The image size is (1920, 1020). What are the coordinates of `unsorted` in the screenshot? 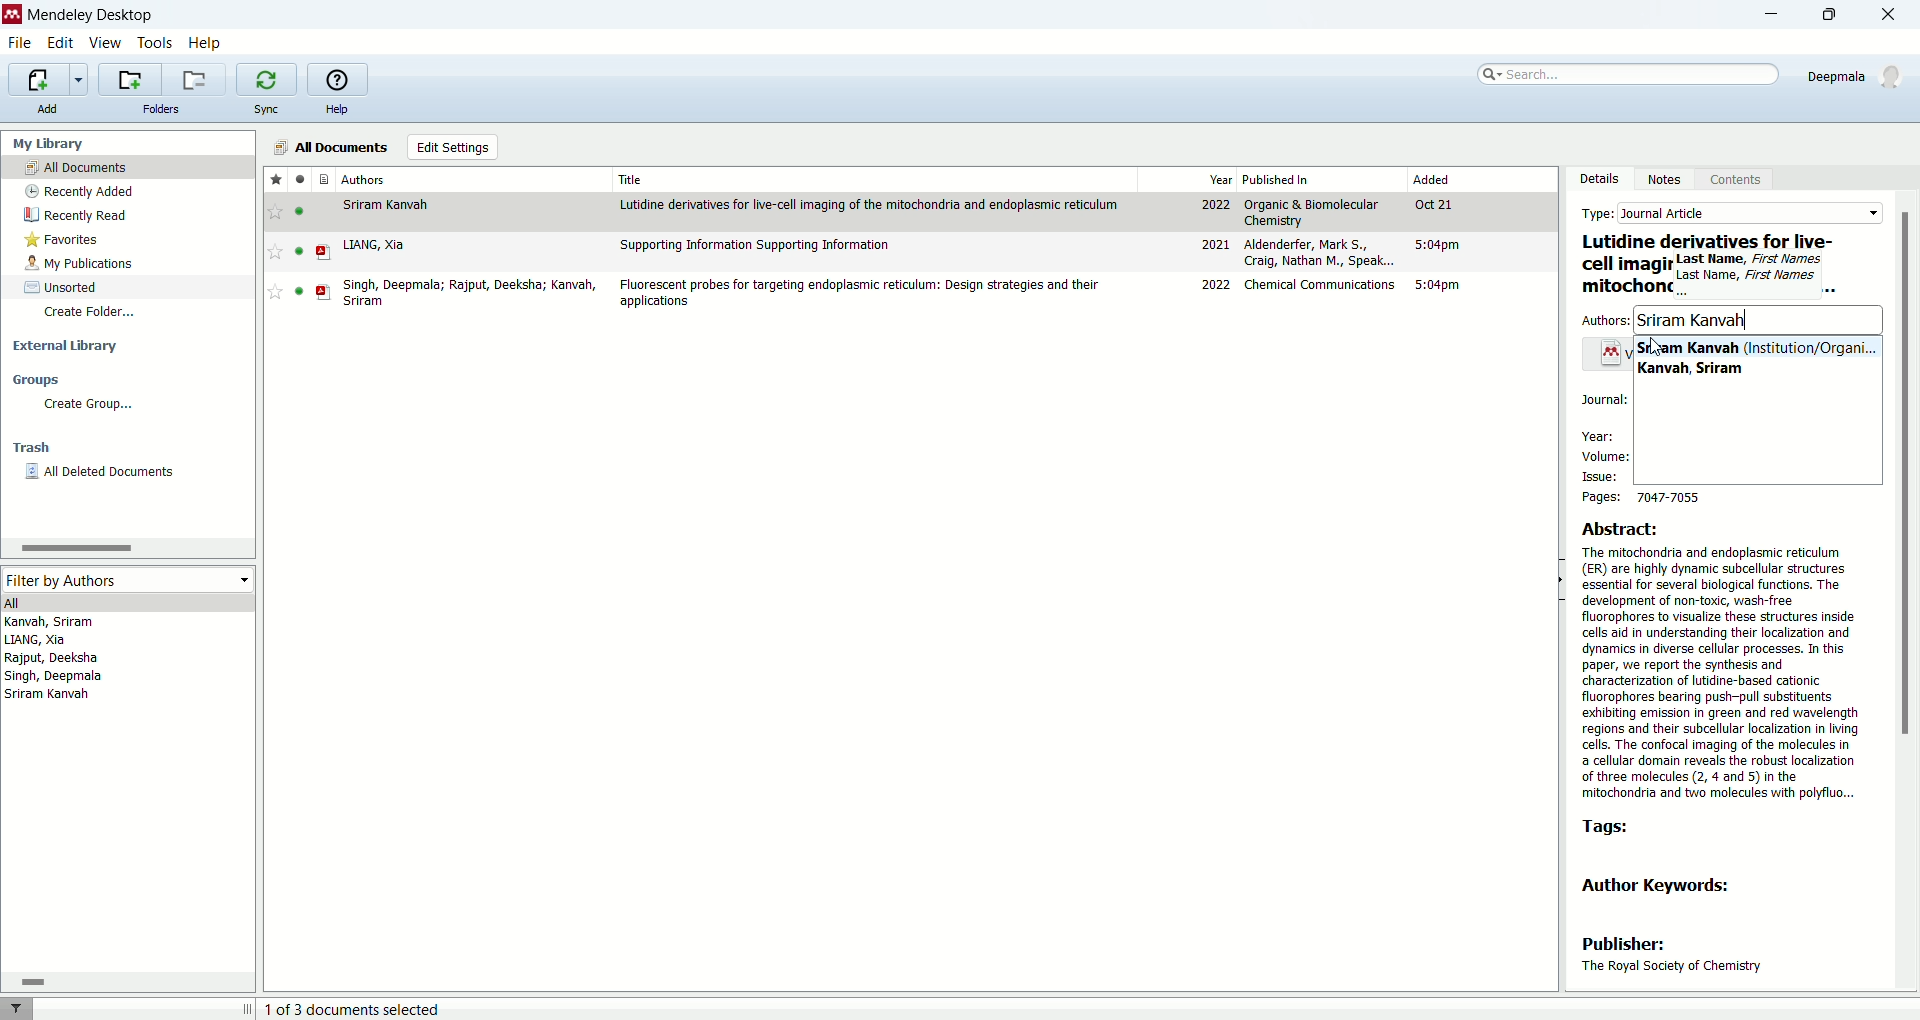 It's located at (65, 286).